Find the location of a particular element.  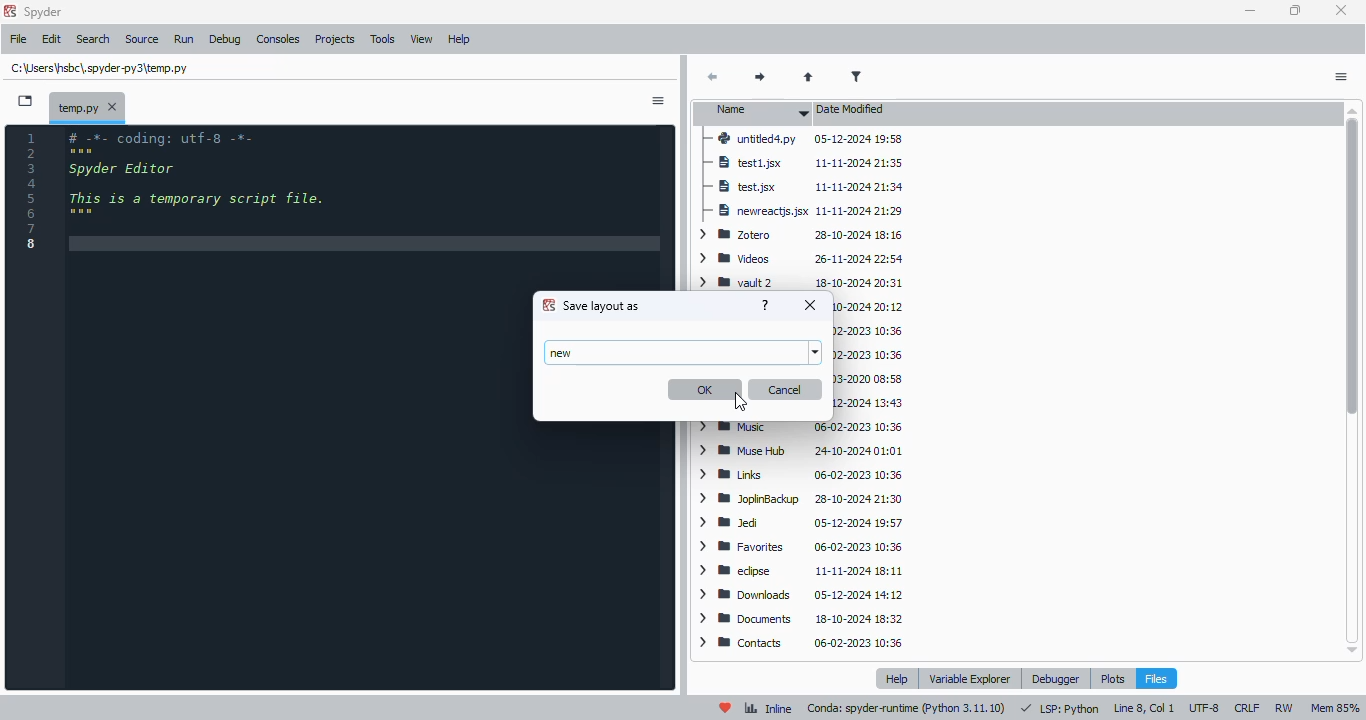

plots is located at coordinates (1113, 677).